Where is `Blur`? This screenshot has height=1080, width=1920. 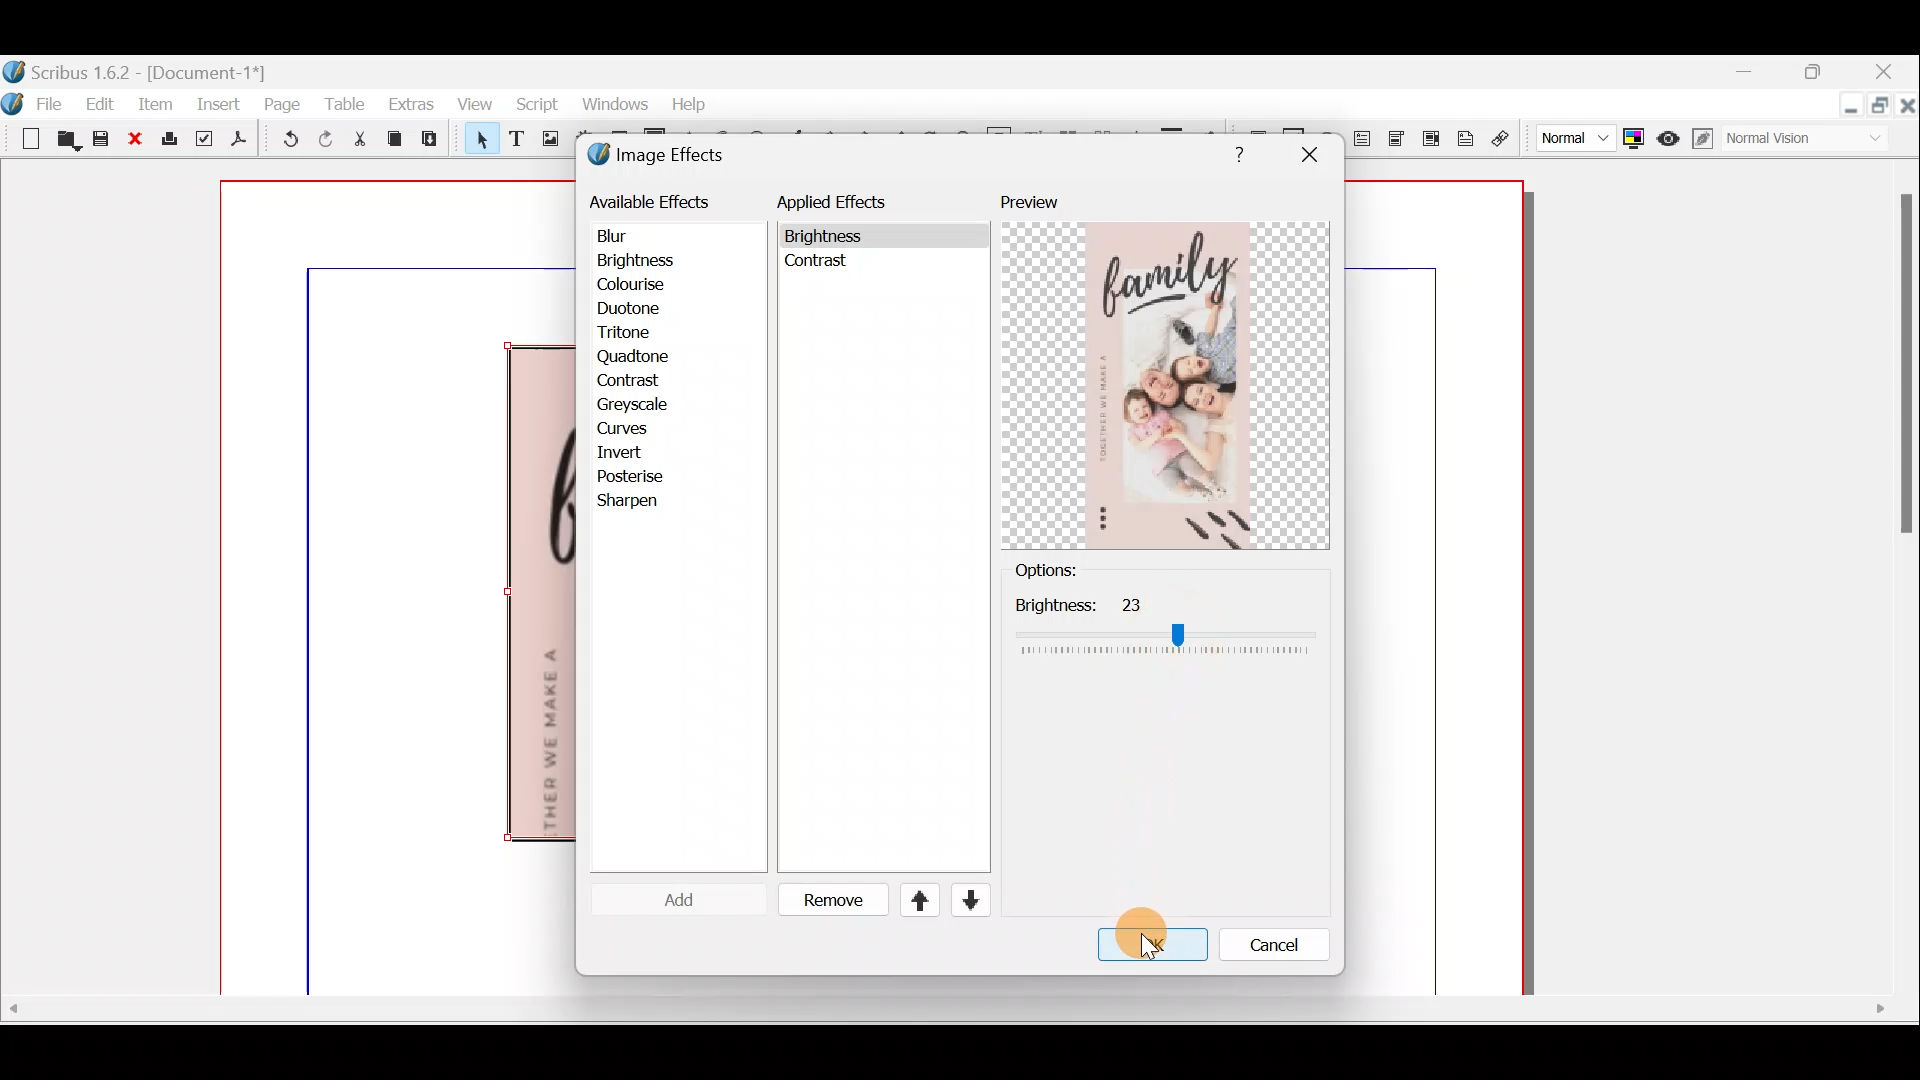
Blur is located at coordinates (632, 237).